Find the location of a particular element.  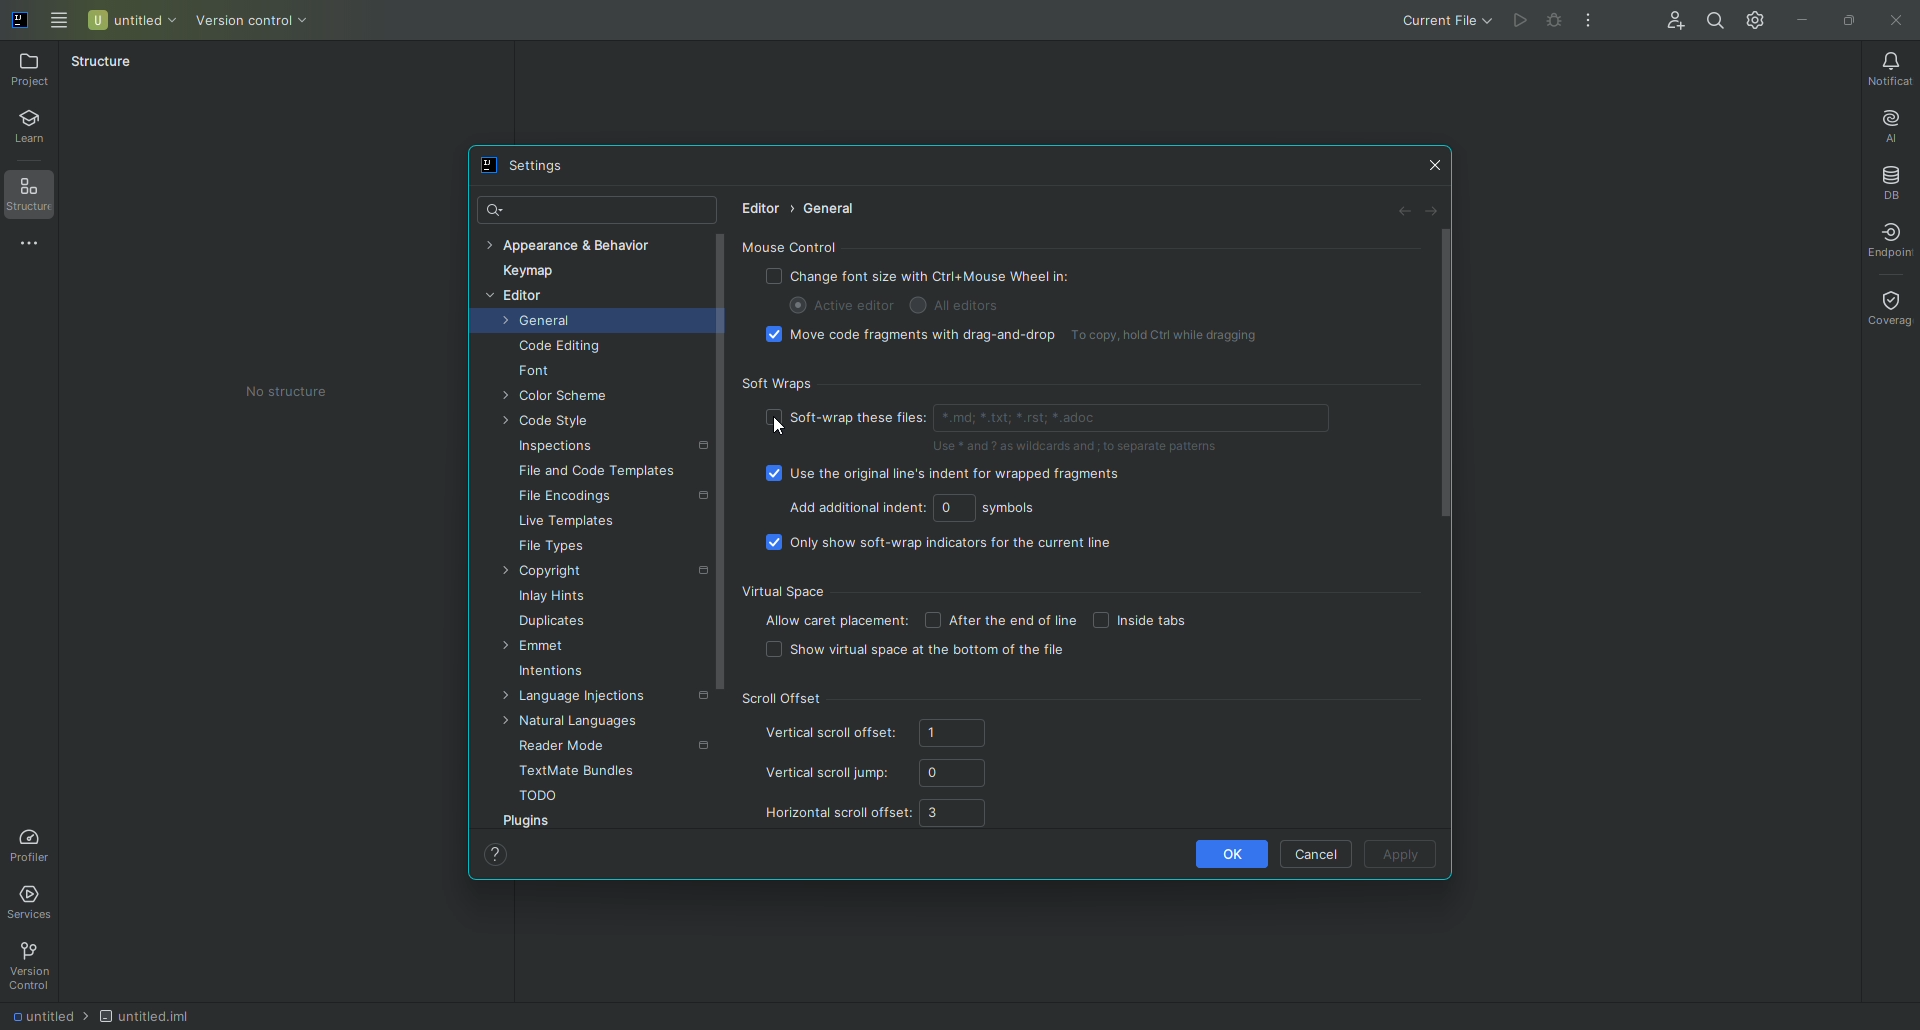

Vertical scroll jump is located at coordinates (879, 775).